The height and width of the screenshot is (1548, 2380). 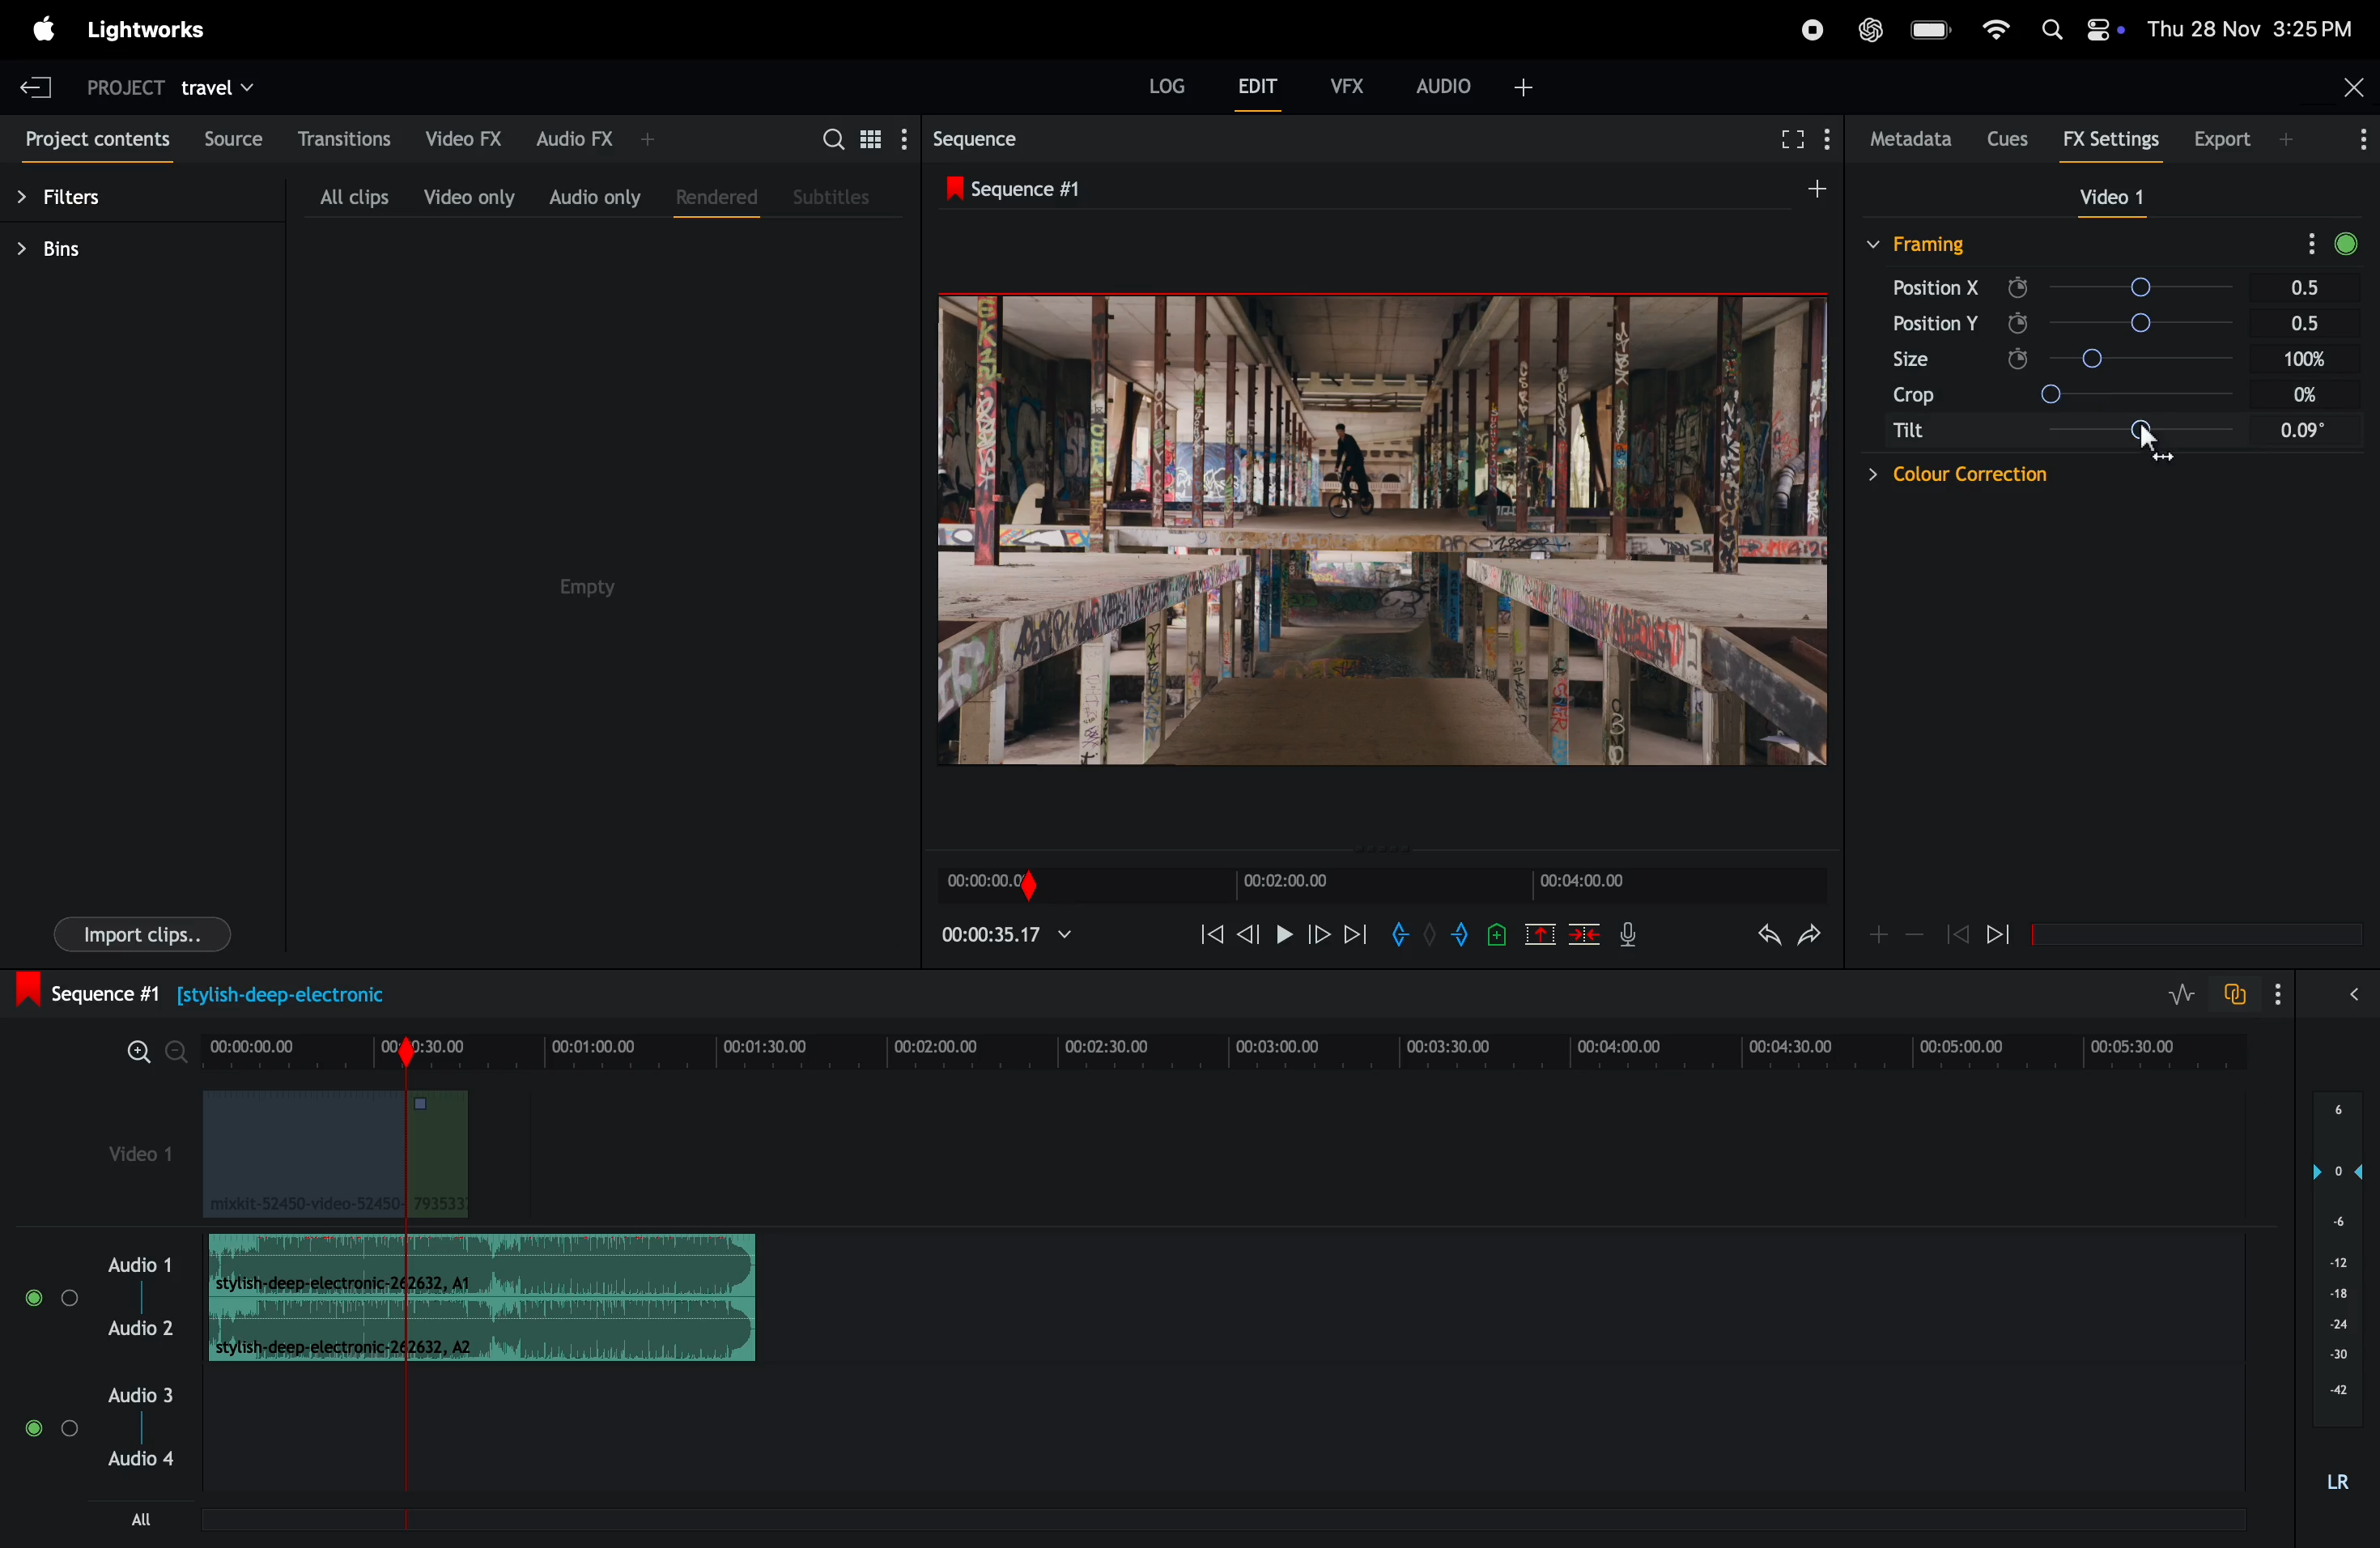 I want to click on empty, so click(x=584, y=583).